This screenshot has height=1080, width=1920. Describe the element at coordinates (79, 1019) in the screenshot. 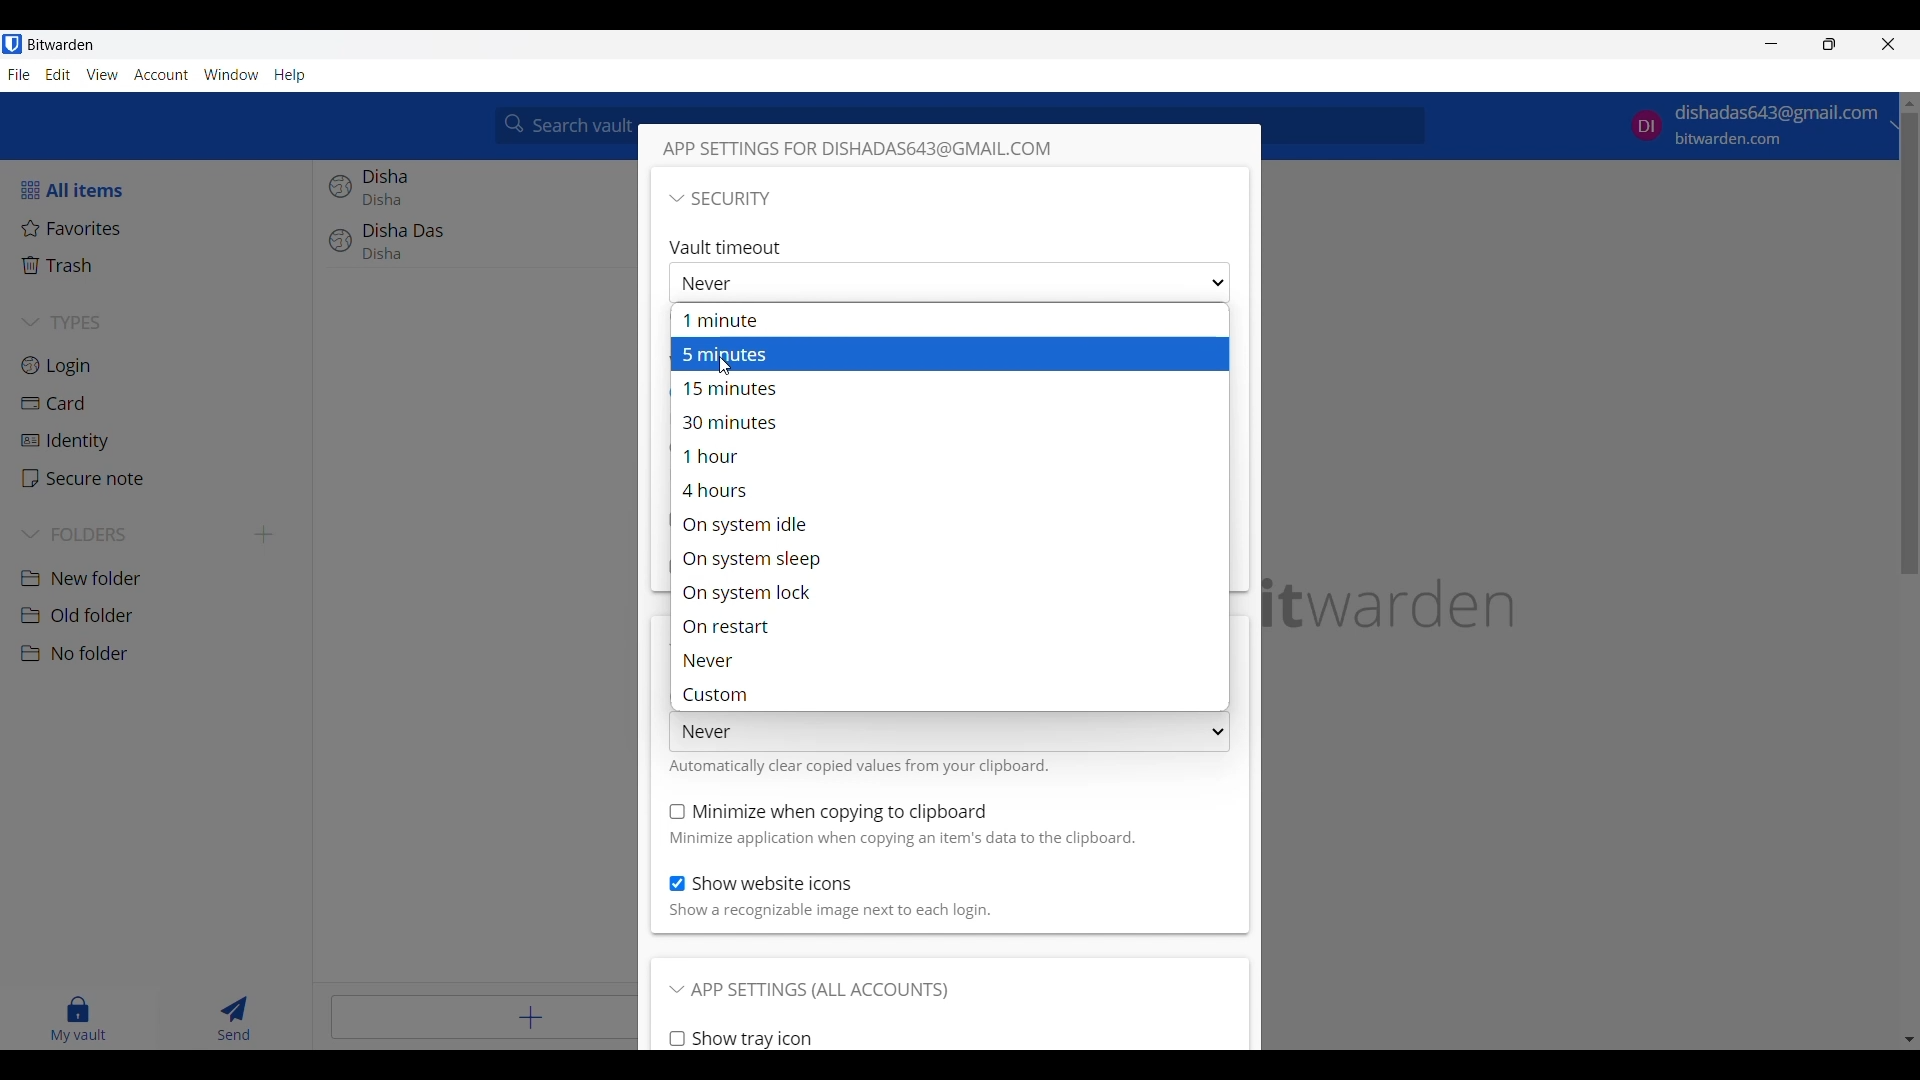

I see `My vault` at that location.